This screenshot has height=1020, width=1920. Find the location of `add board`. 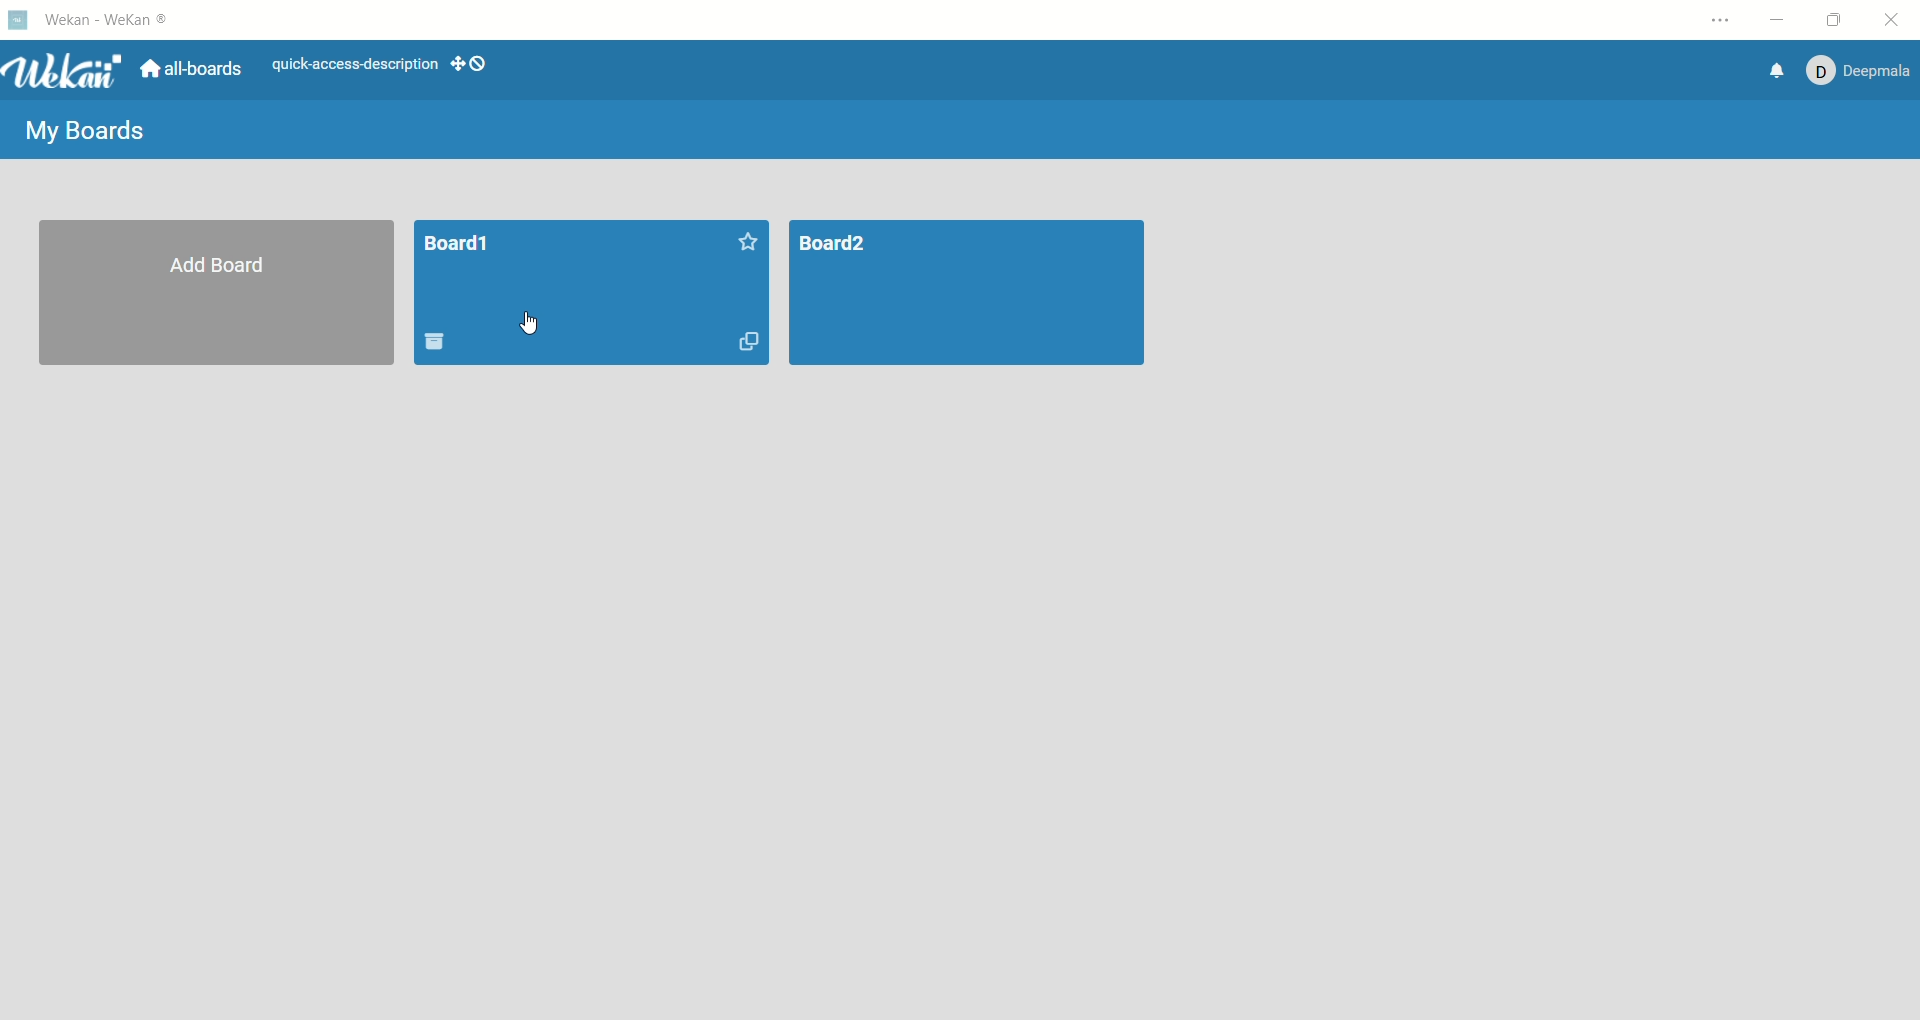

add board is located at coordinates (217, 294).